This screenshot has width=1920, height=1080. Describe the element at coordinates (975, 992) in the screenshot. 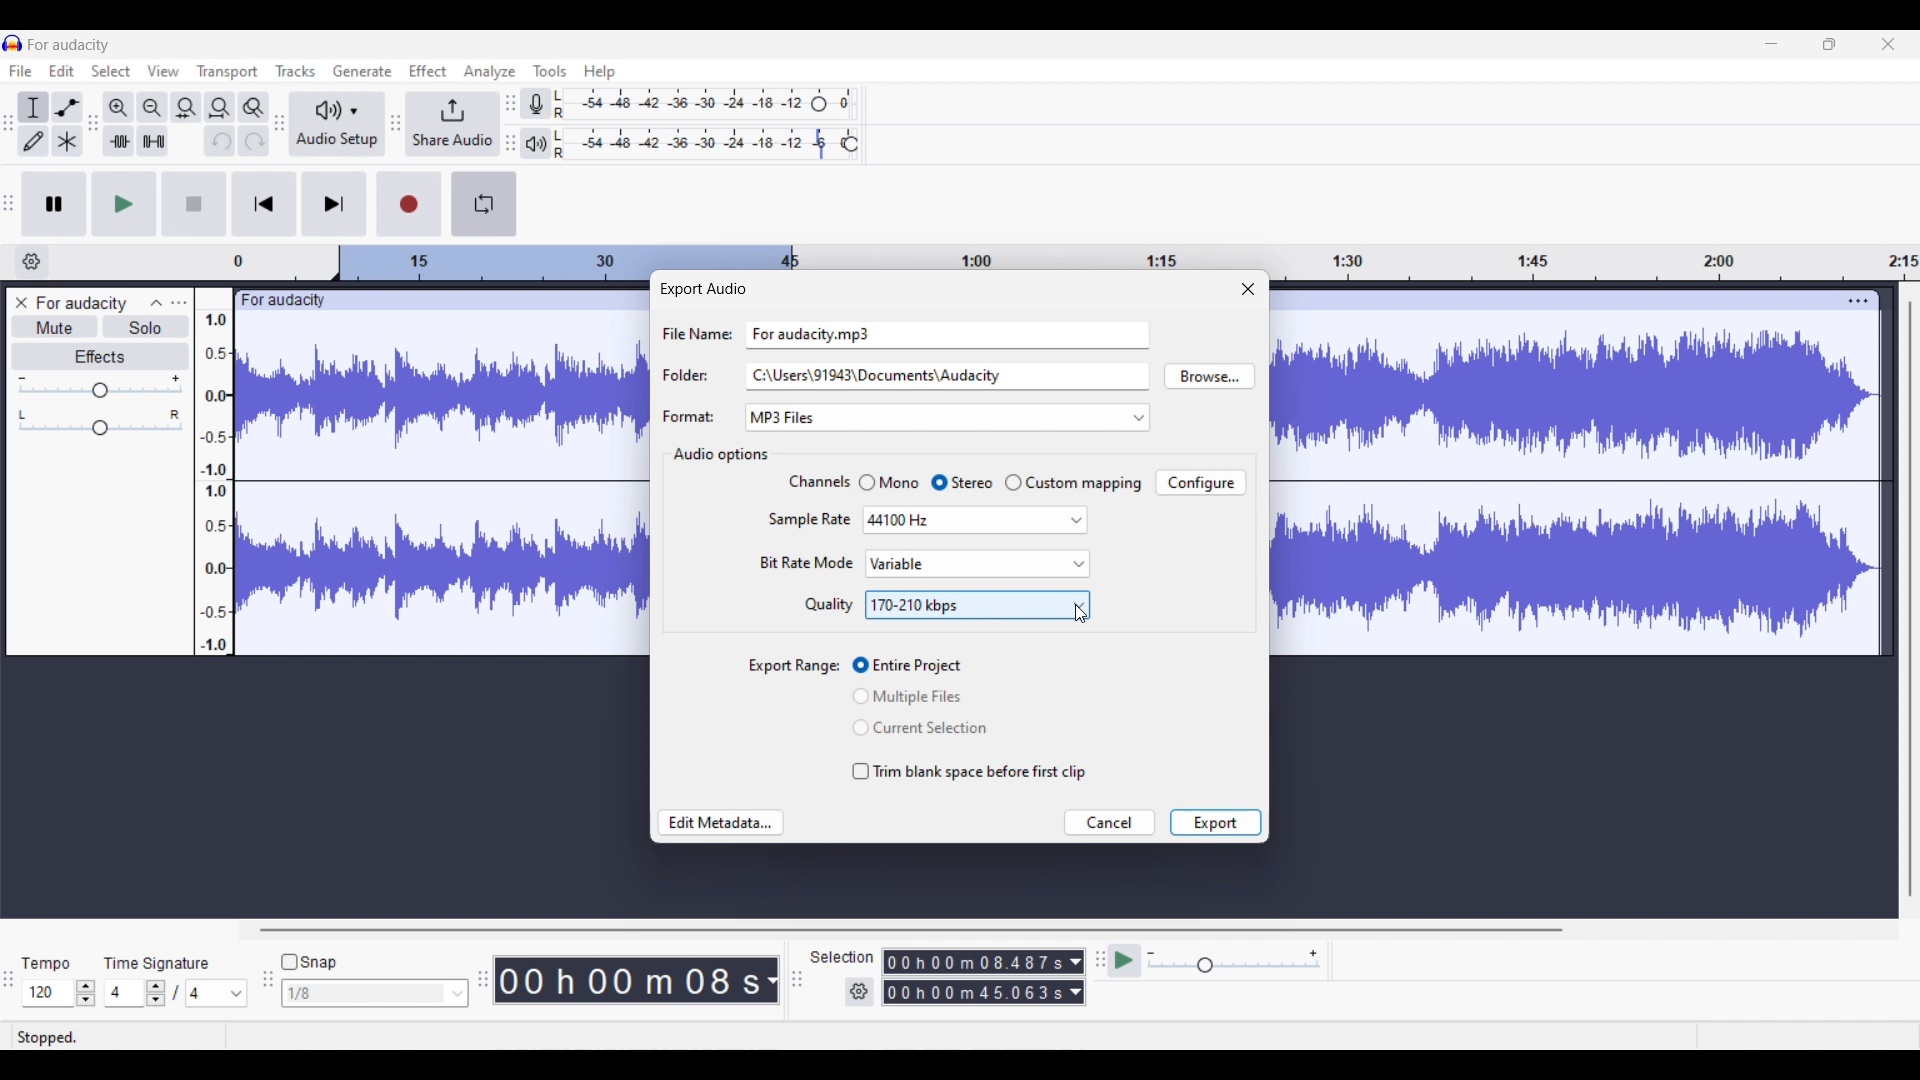

I see `Selection duration measurement` at that location.